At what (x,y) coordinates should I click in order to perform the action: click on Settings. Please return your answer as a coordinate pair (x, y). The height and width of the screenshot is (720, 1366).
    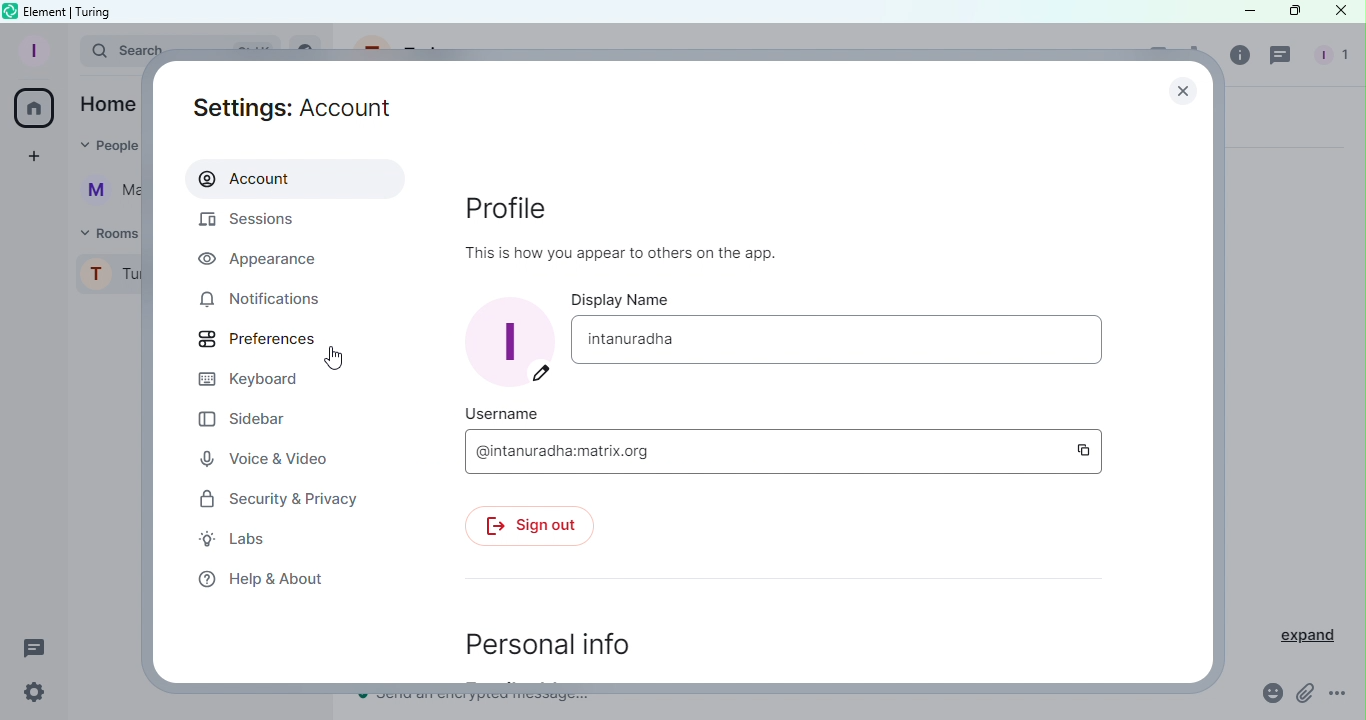
    Looking at the image, I should click on (296, 108).